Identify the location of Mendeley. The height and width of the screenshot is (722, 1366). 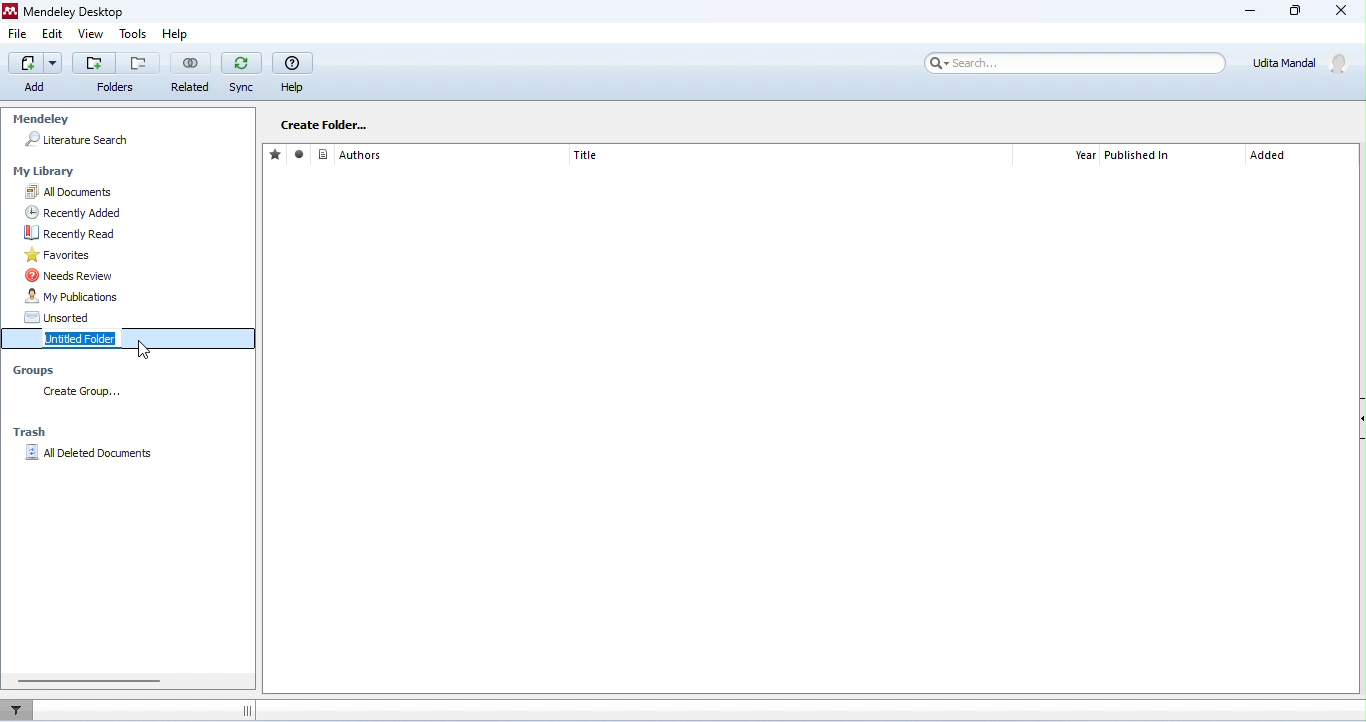
(40, 120).